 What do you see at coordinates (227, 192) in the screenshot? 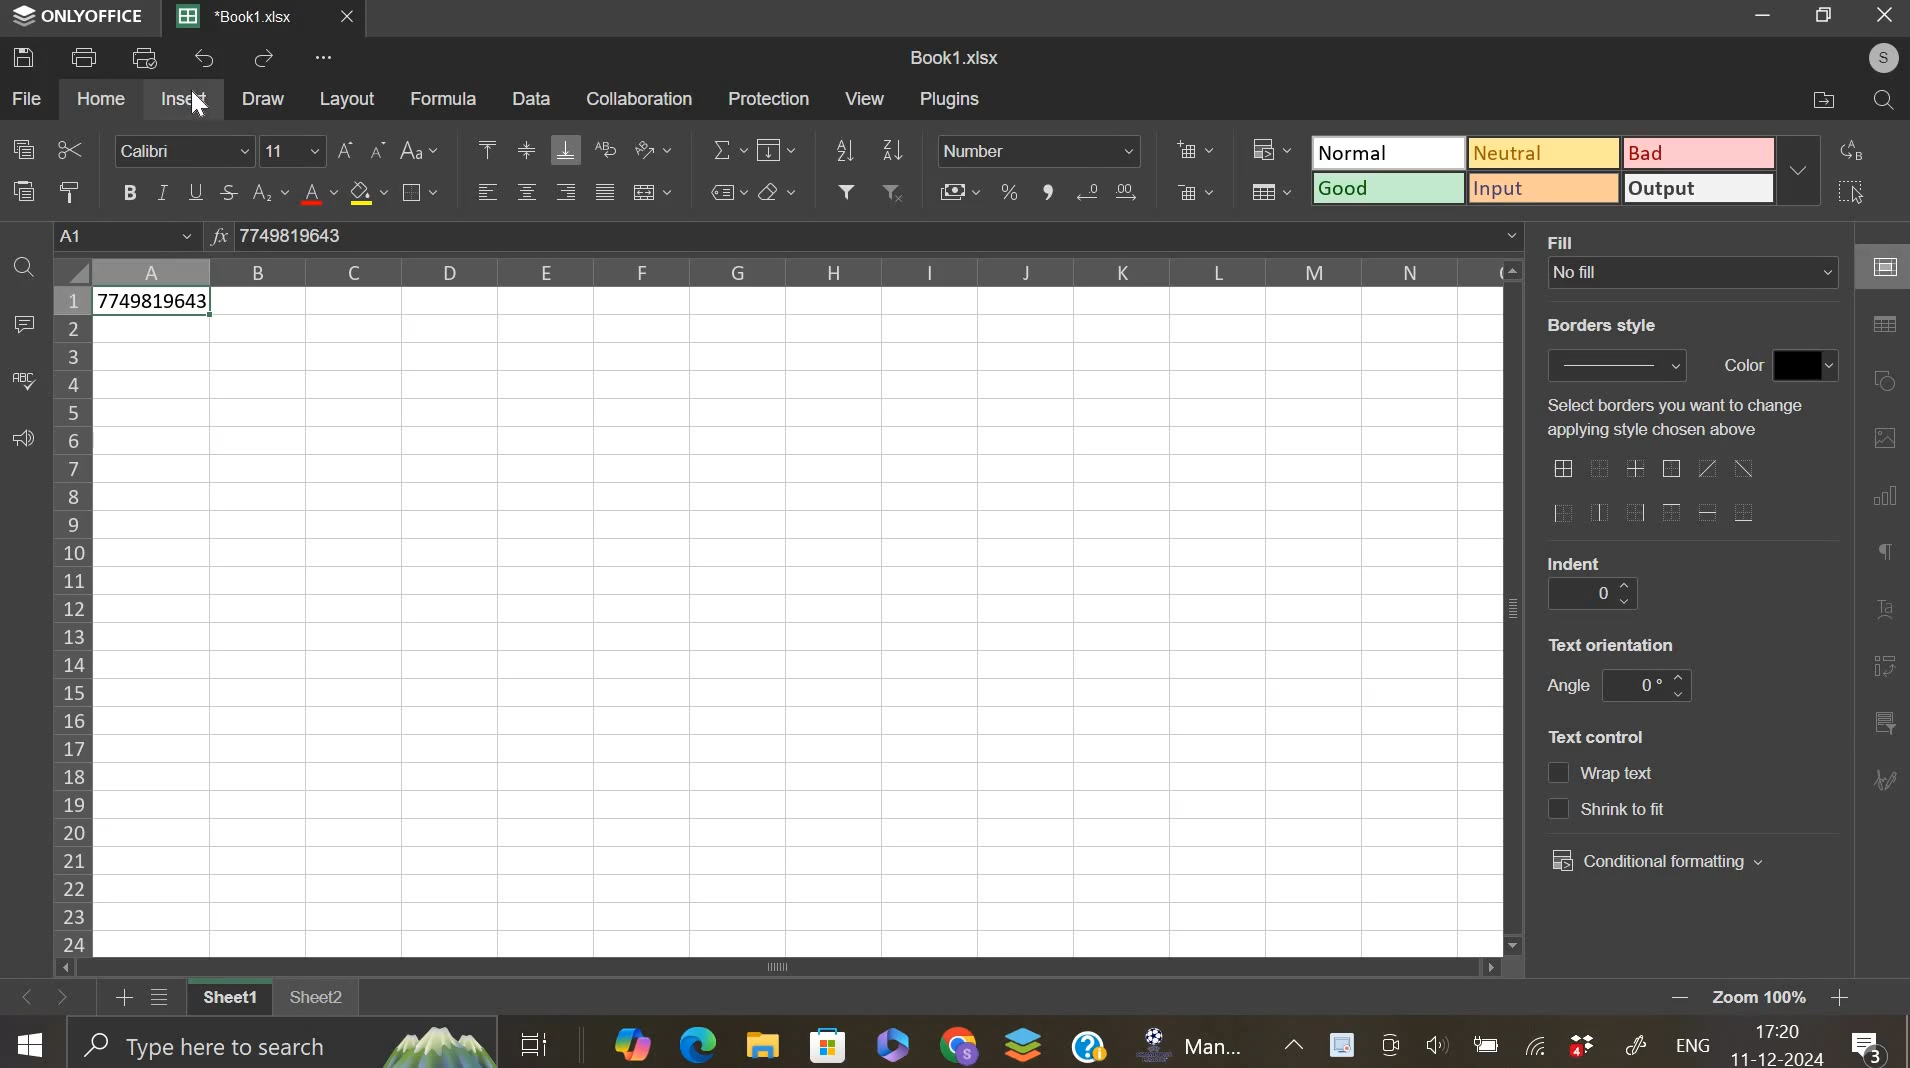
I see `strikethrough` at bounding box center [227, 192].